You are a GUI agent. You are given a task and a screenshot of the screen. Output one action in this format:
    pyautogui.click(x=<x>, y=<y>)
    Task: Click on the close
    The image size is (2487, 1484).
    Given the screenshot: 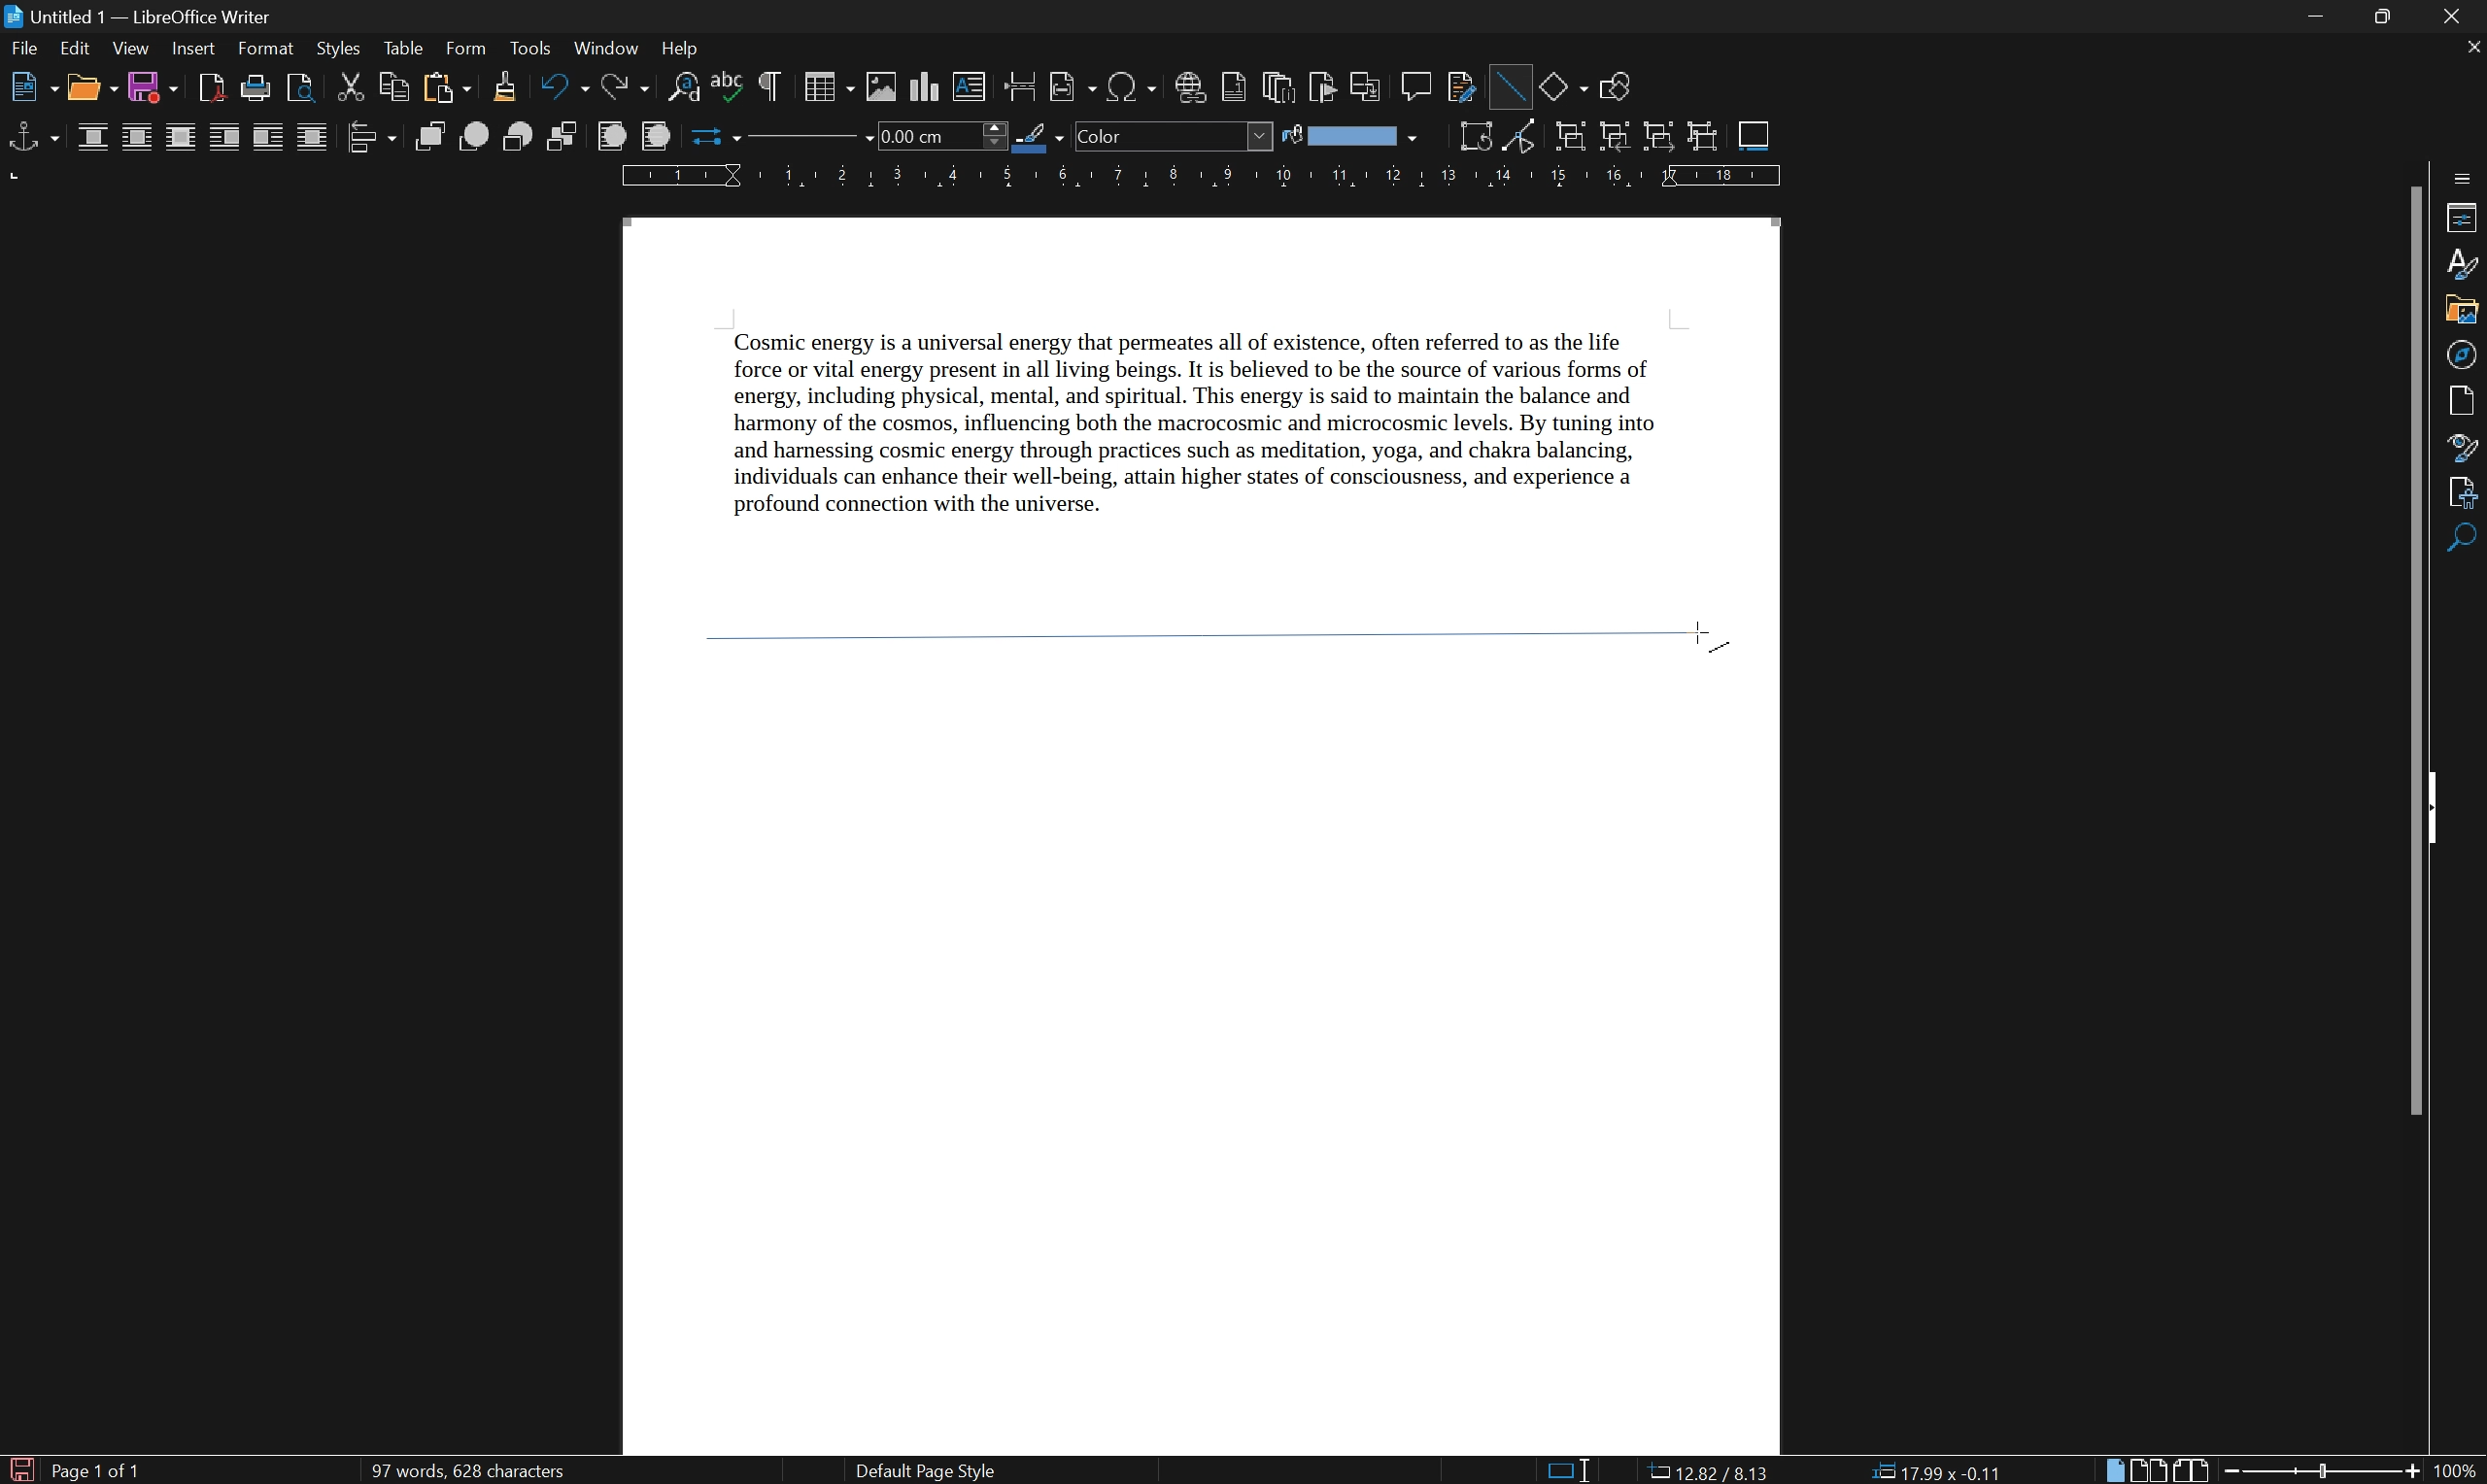 What is the action you would take?
    pyautogui.click(x=2471, y=46)
    